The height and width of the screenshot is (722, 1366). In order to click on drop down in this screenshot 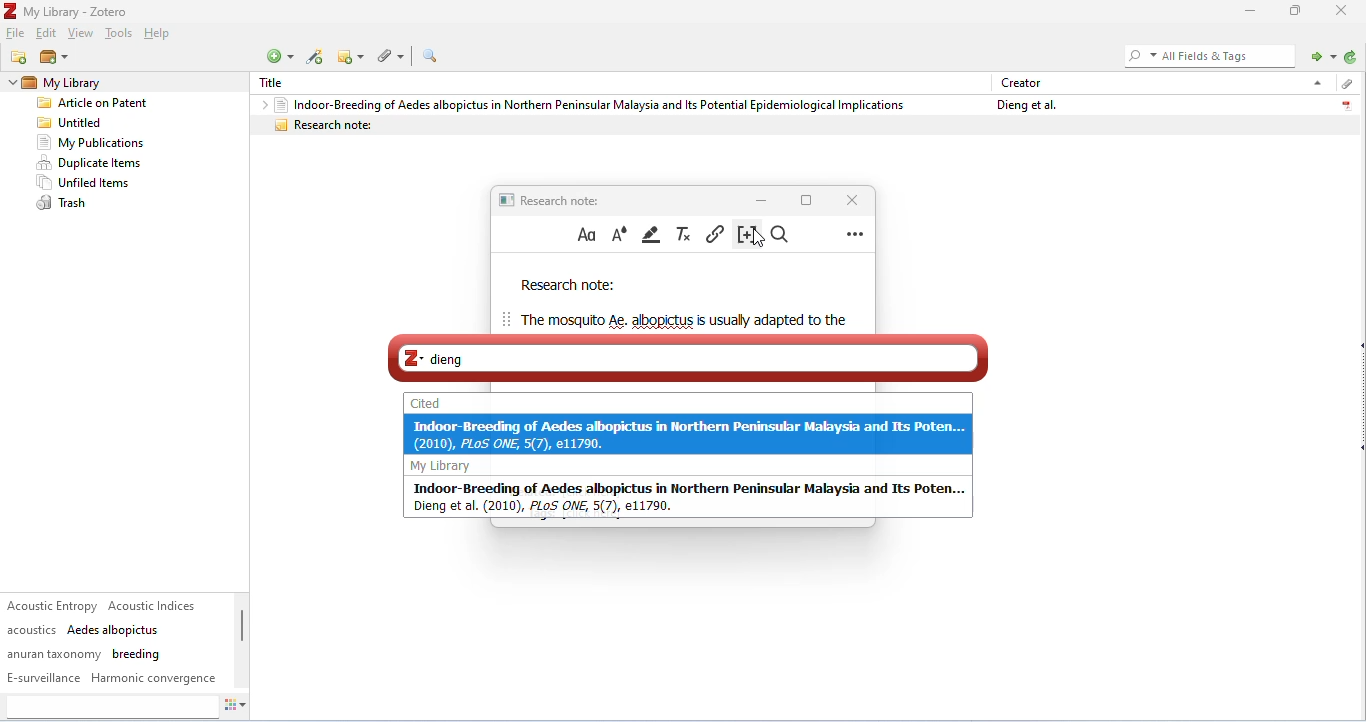, I will do `click(260, 105)`.